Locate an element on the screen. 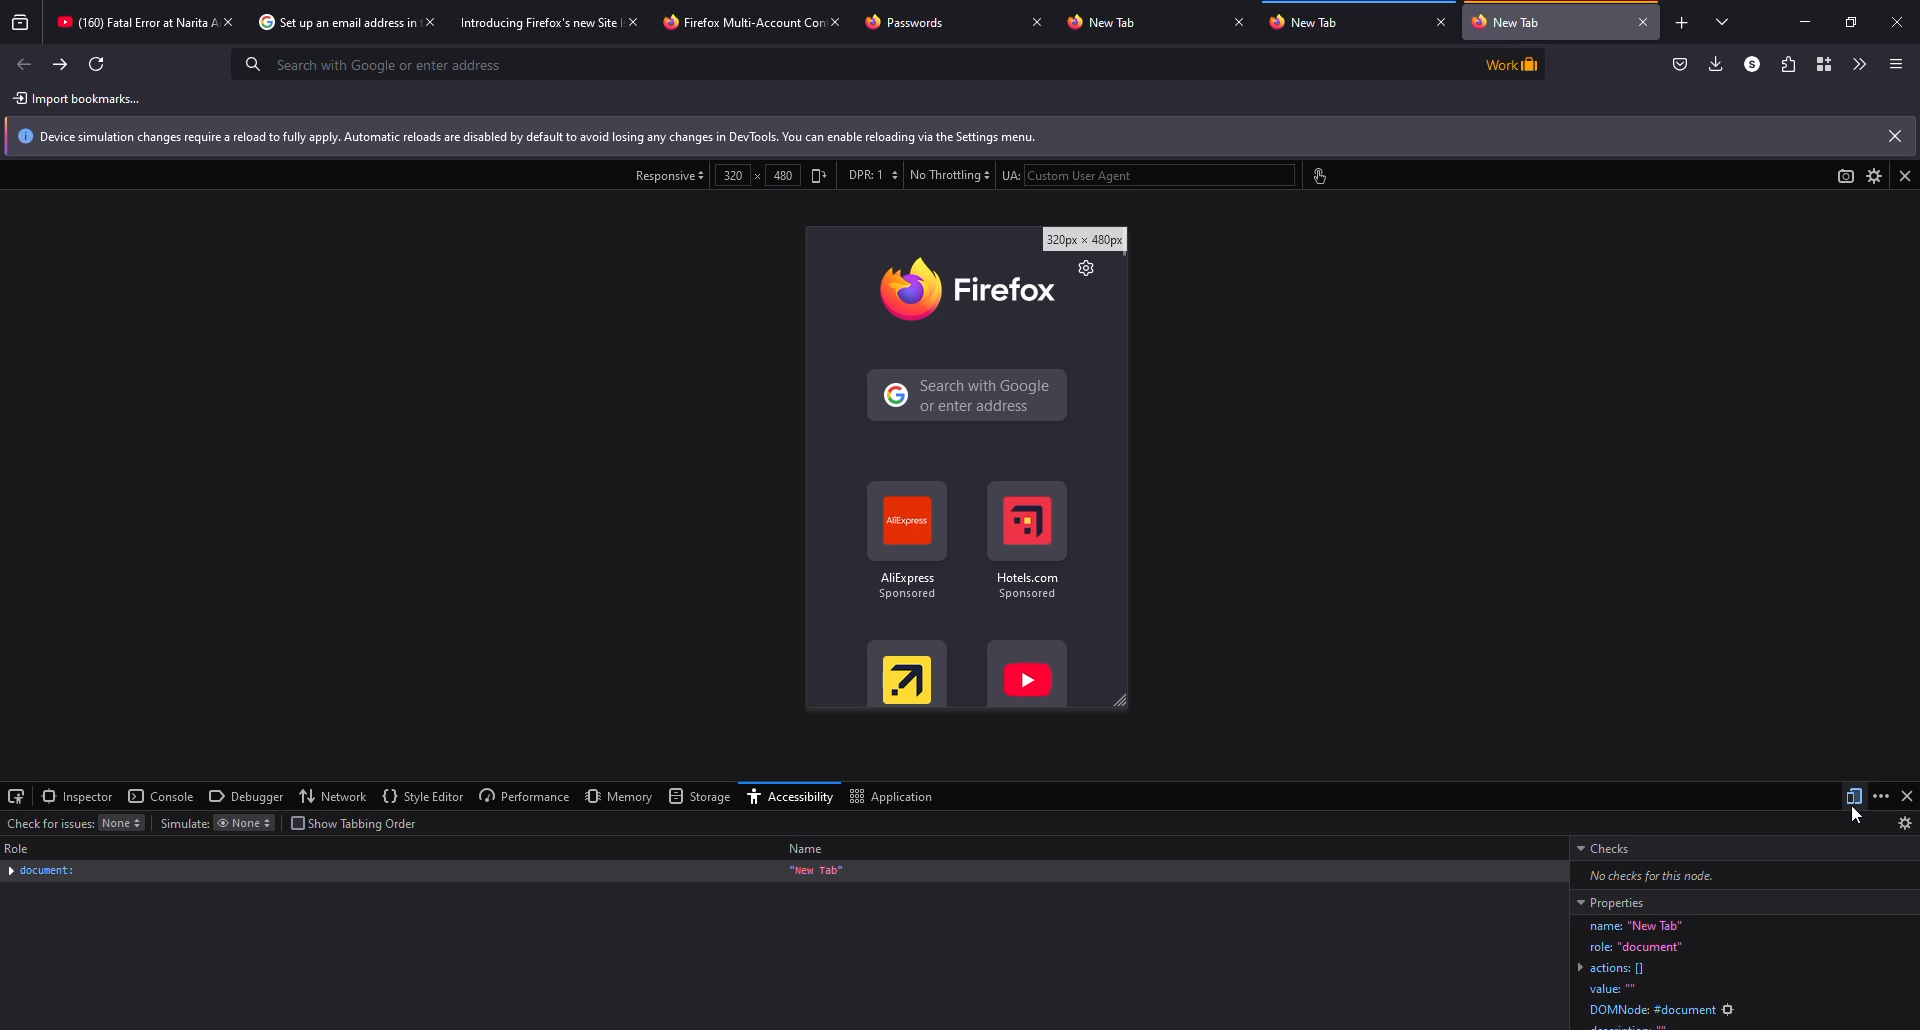  minimize is located at coordinates (1795, 21).